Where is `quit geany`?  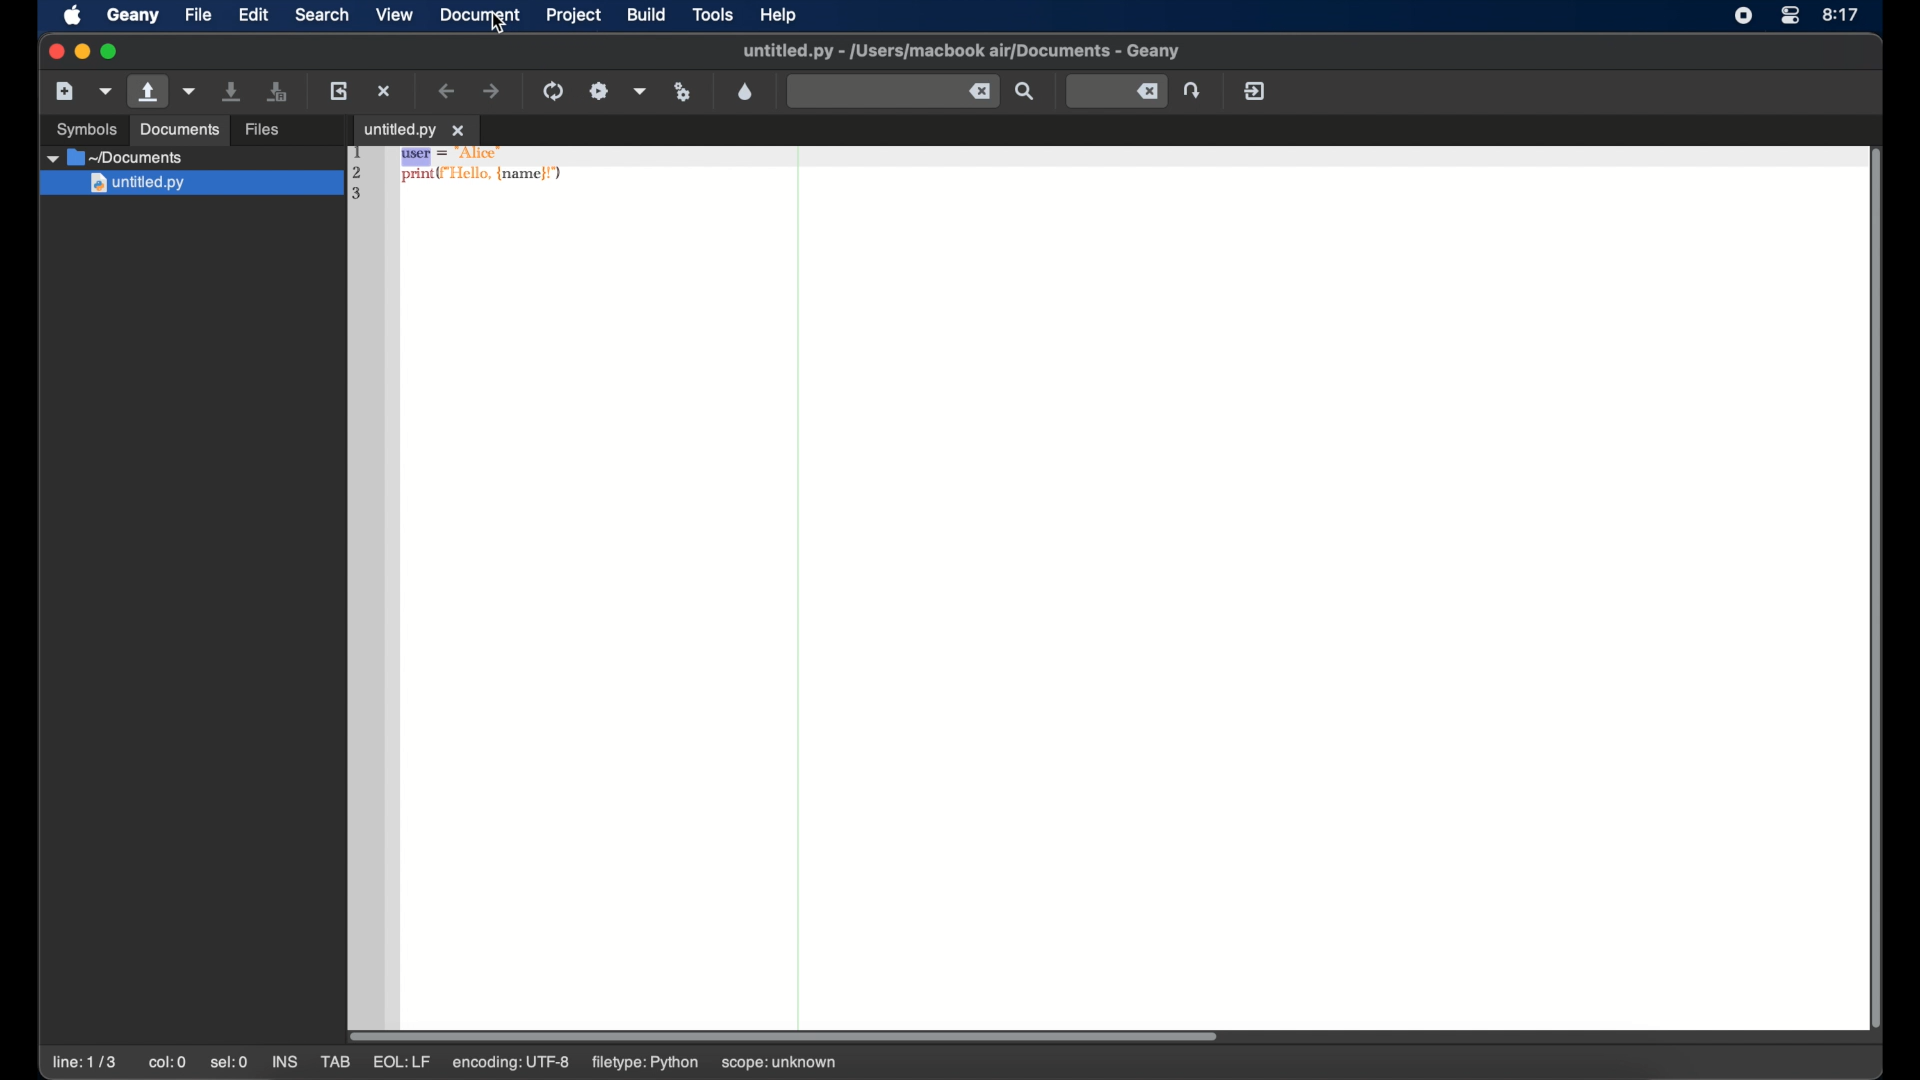 quit geany is located at coordinates (1255, 90).